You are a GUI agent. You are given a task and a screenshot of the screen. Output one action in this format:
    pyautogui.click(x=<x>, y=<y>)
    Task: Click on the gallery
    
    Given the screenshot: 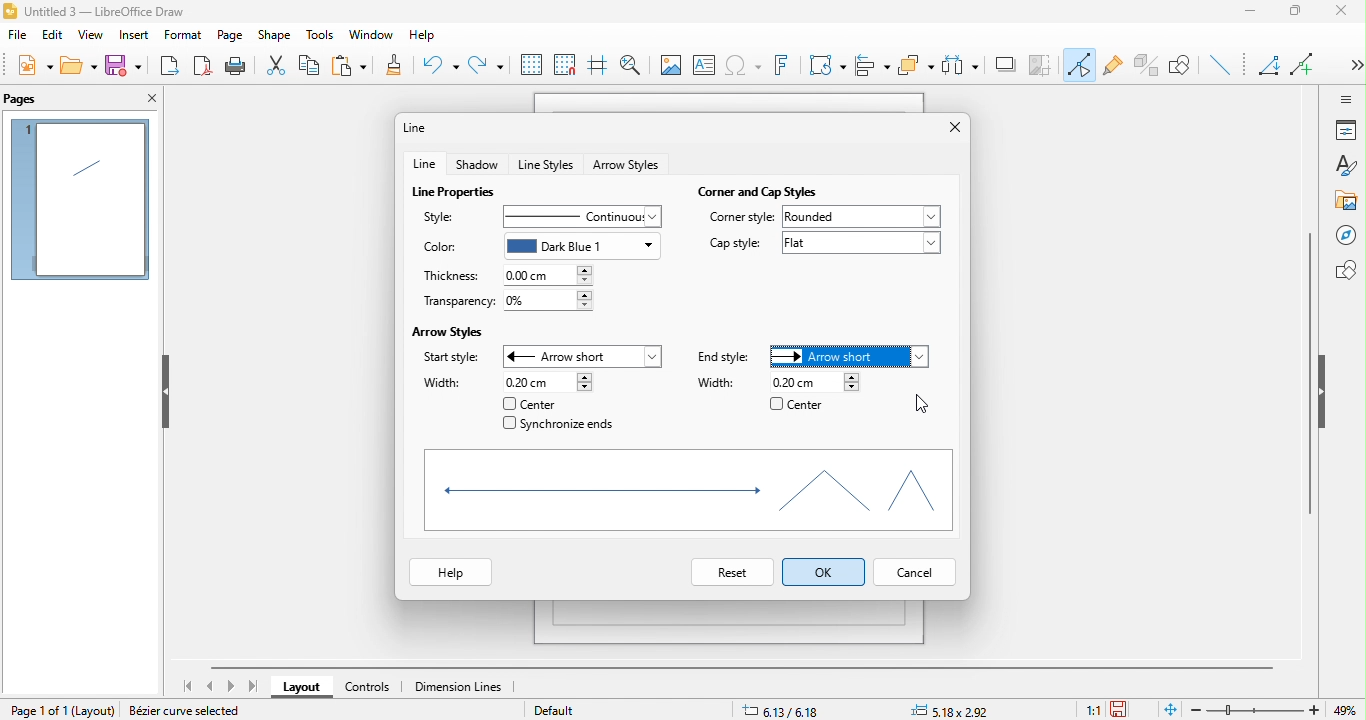 What is the action you would take?
    pyautogui.click(x=1347, y=201)
    